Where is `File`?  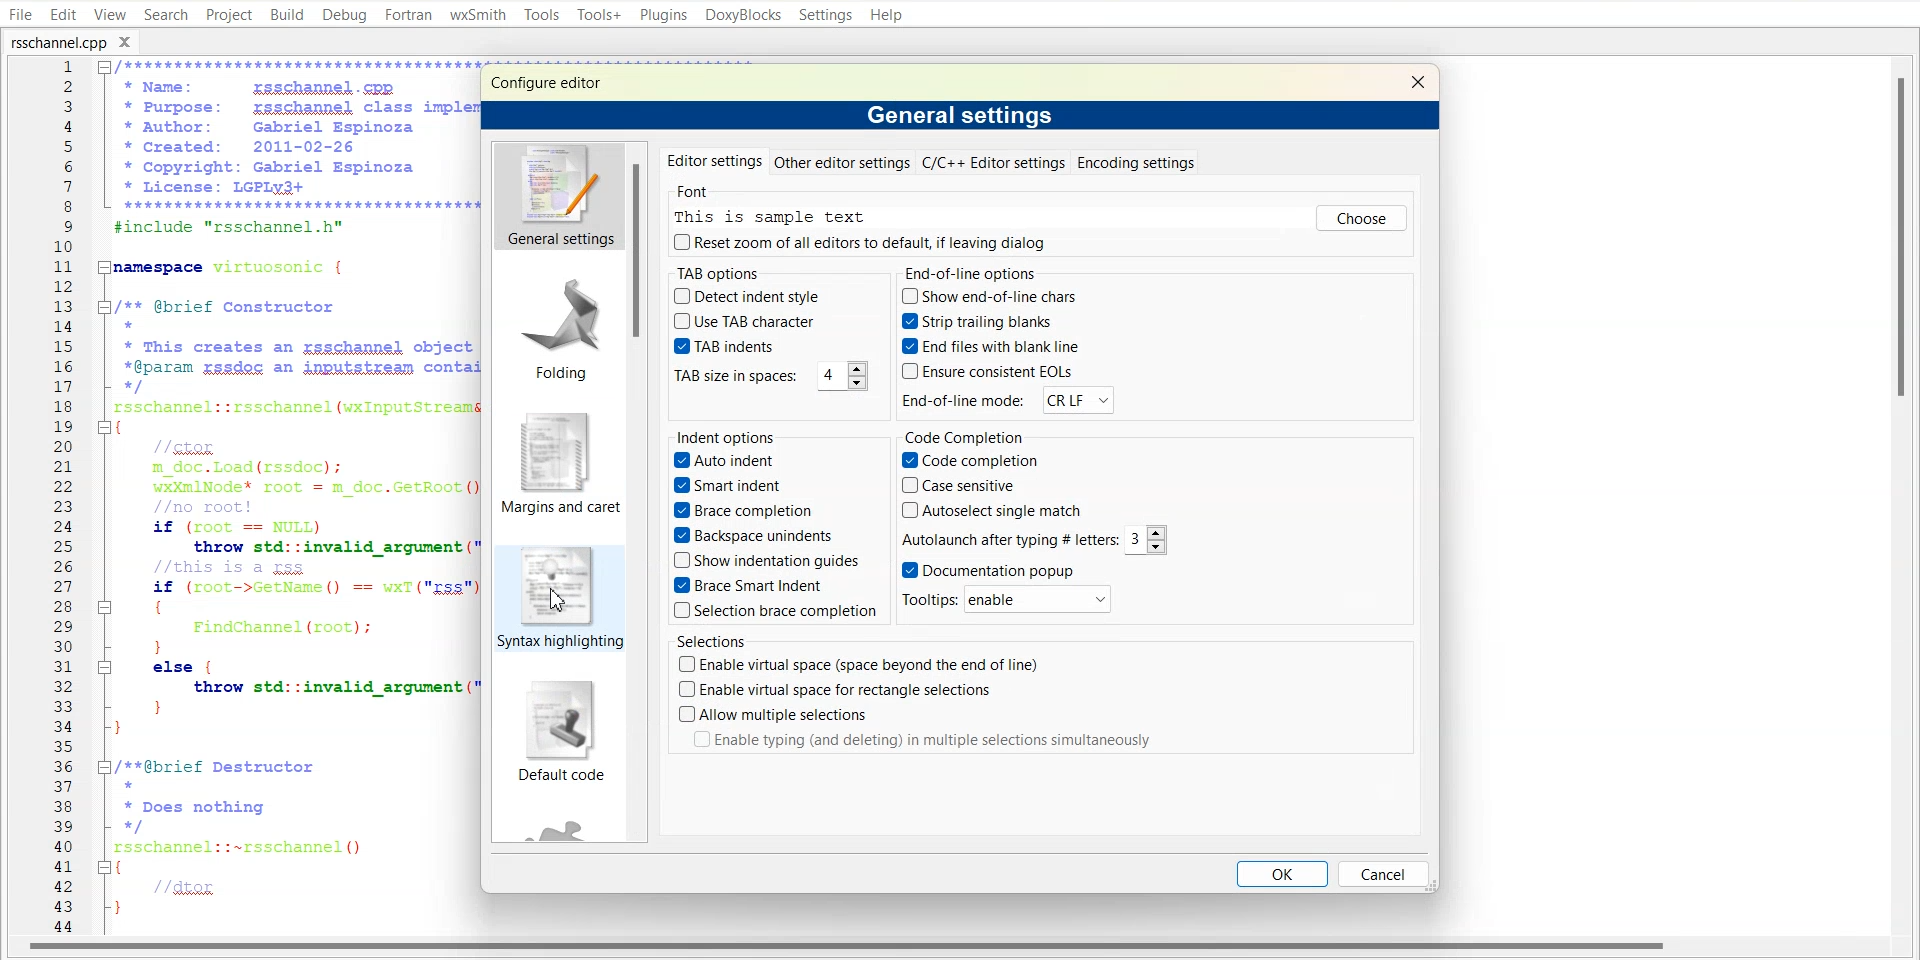
File is located at coordinates (18, 14).